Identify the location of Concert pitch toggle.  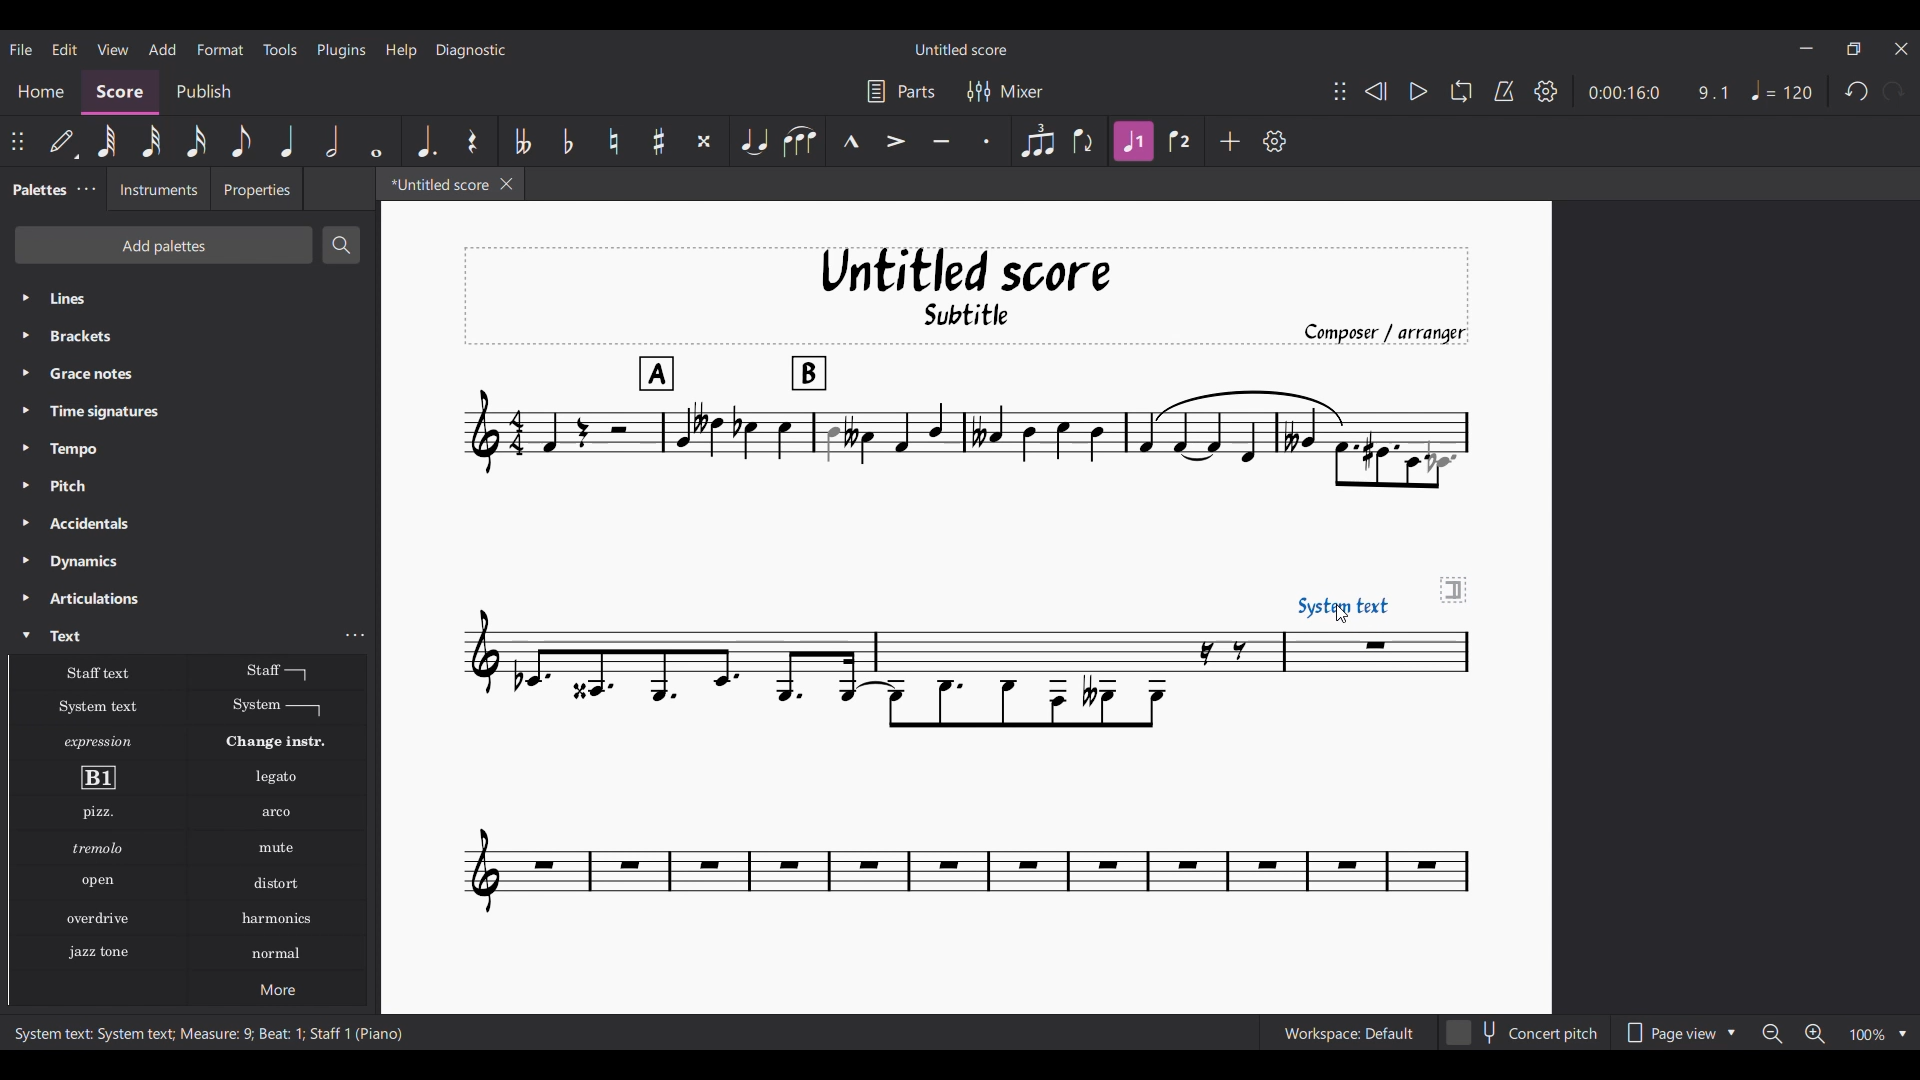
(1523, 1033).